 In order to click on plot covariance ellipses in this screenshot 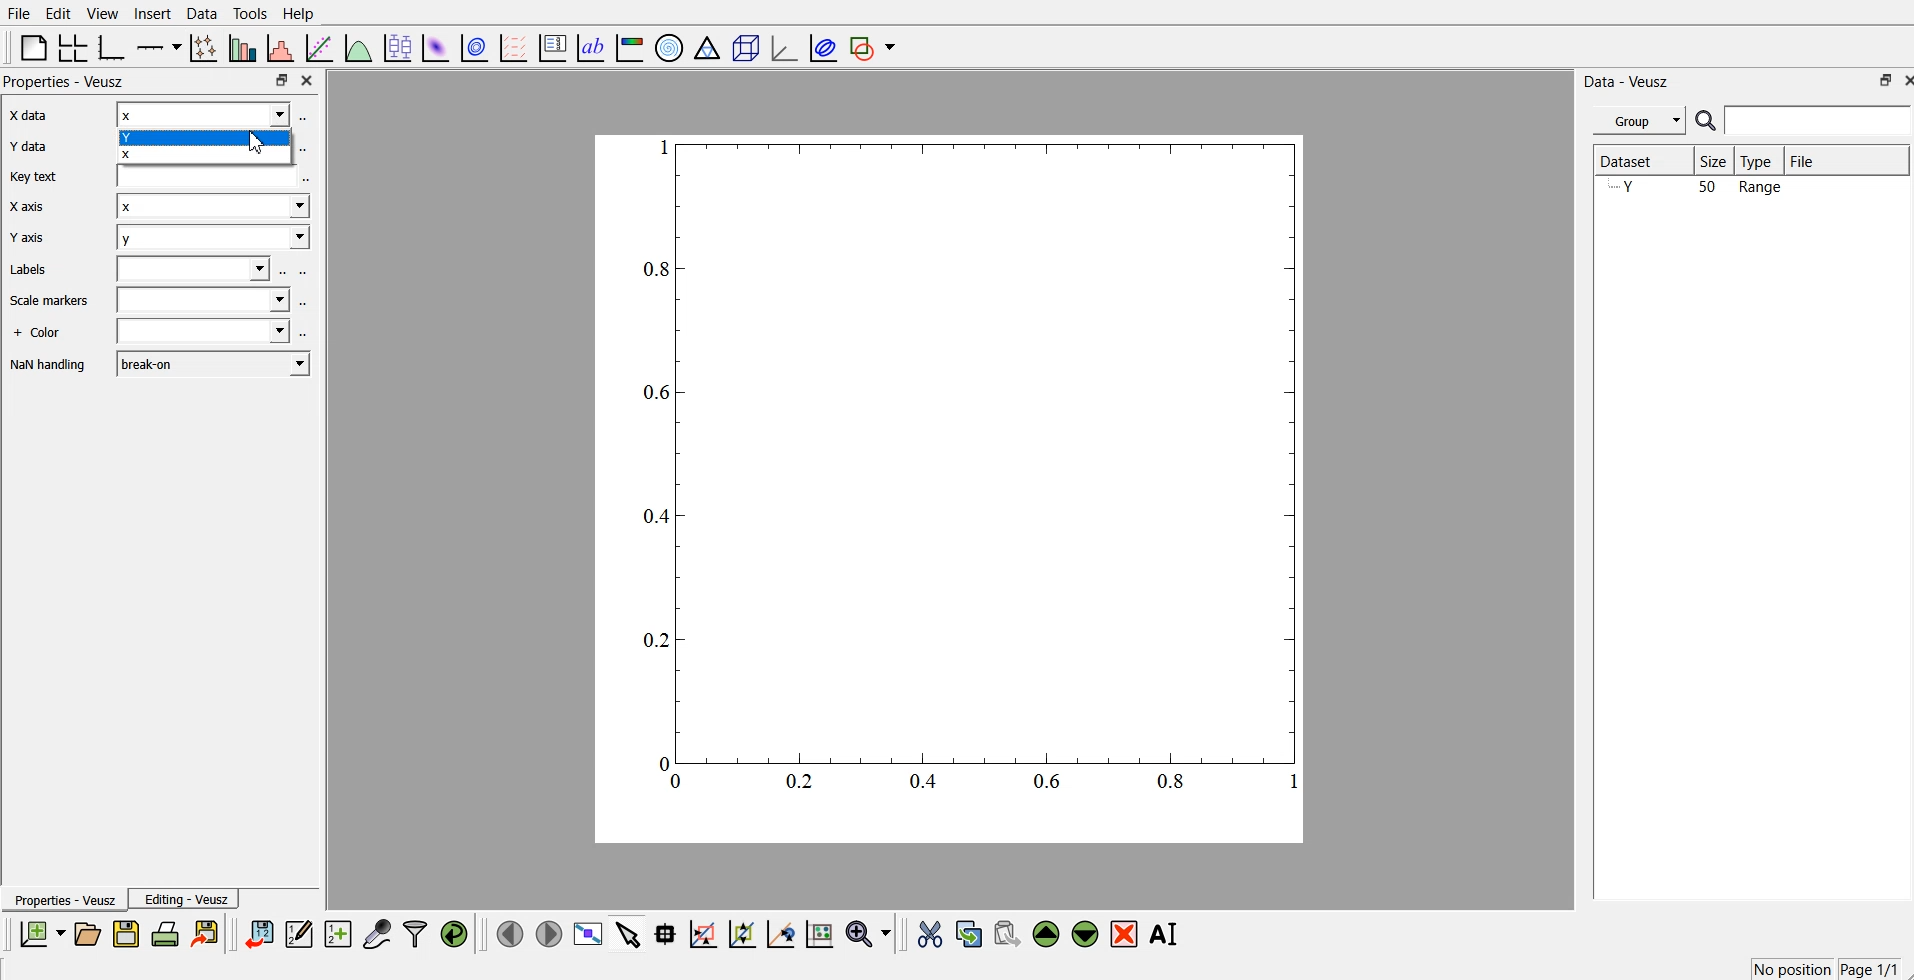, I will do `click(822, 46)`.